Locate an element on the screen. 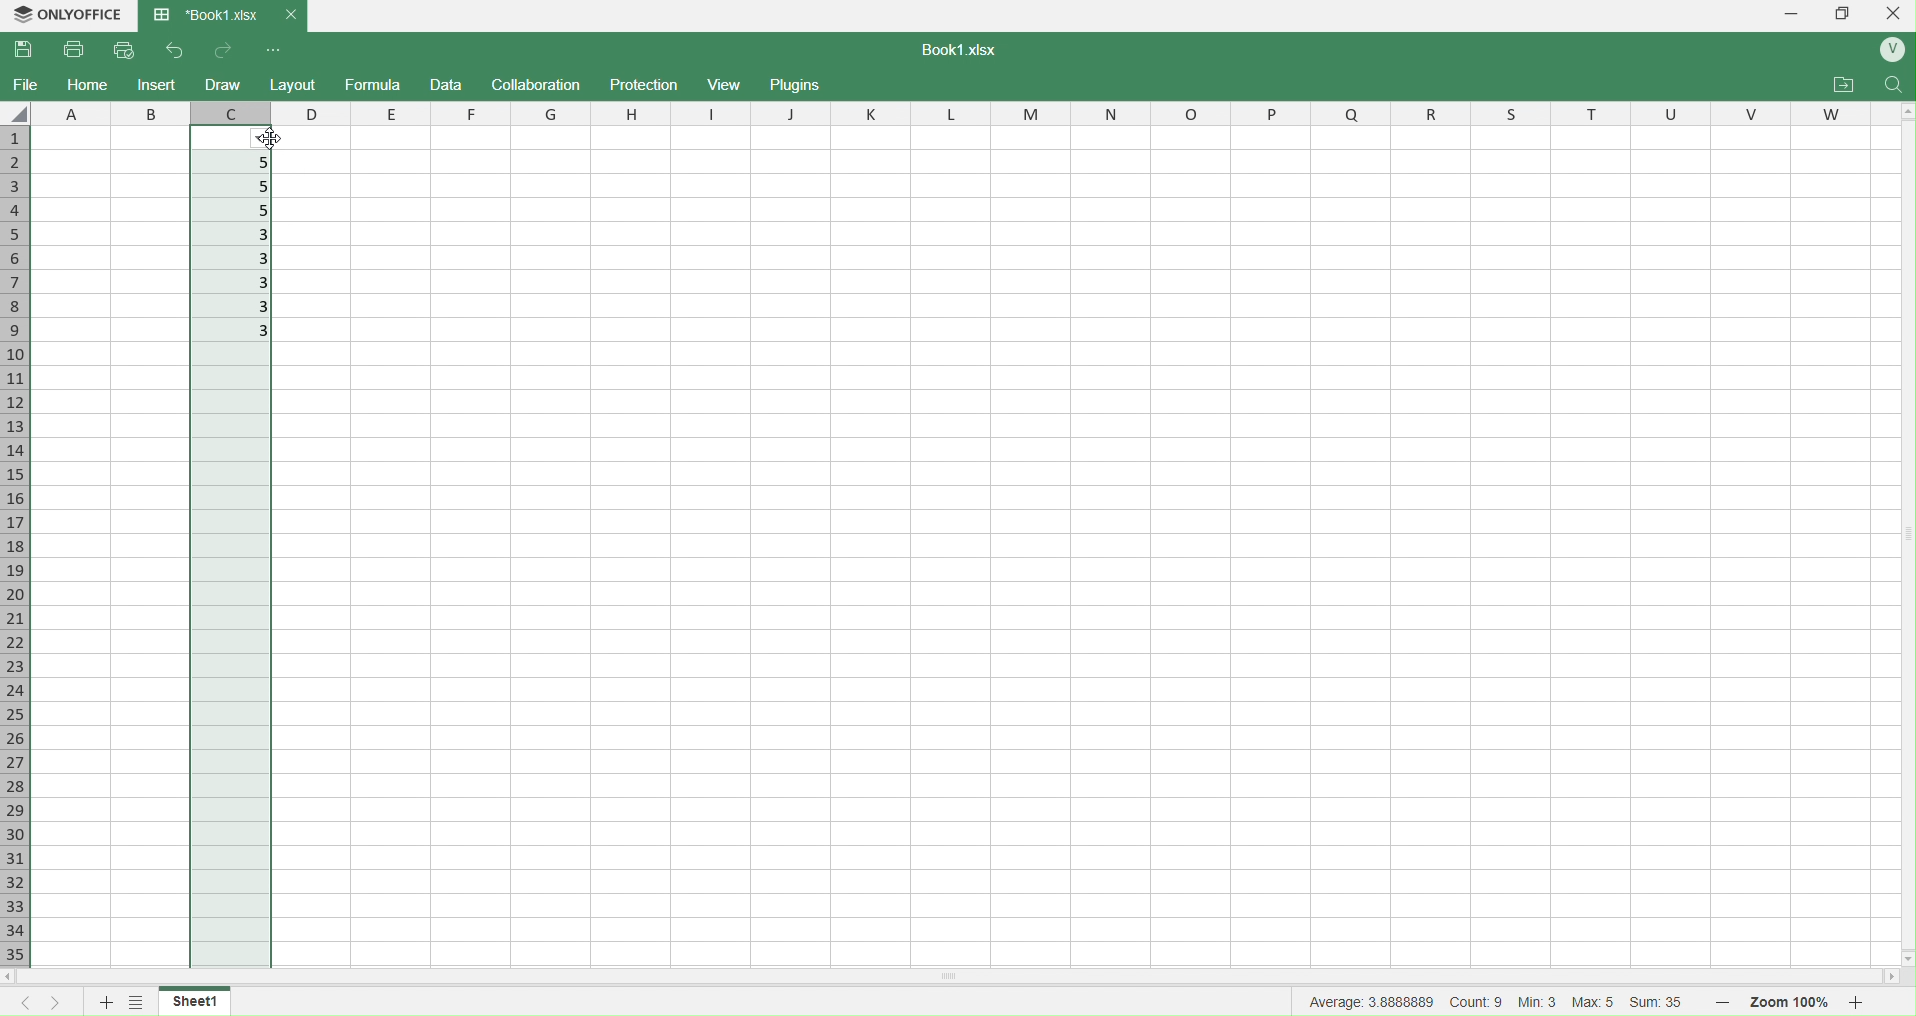 The height and width of the screenshot is (1016, 1916). Customize Quick access toolbar is located at coordinates (274, 51).